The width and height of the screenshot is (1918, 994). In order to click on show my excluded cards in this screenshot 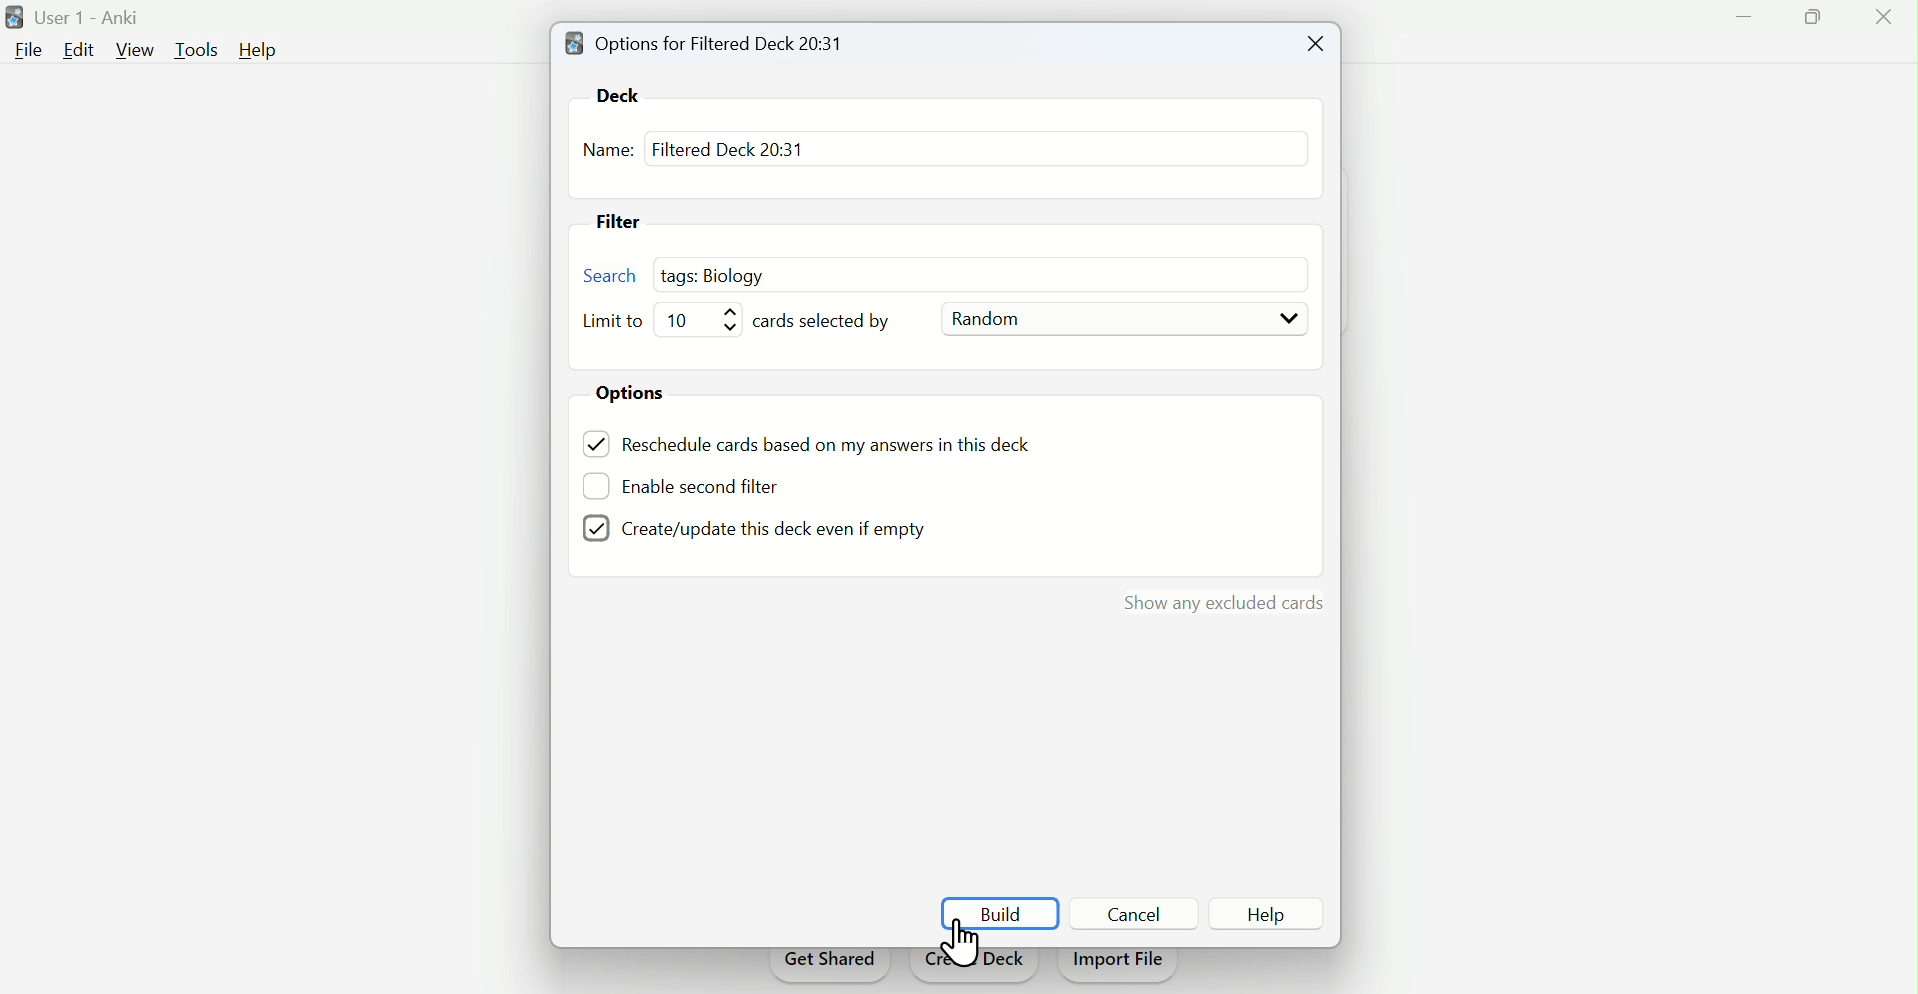, I will do `click(1219, 603)`.